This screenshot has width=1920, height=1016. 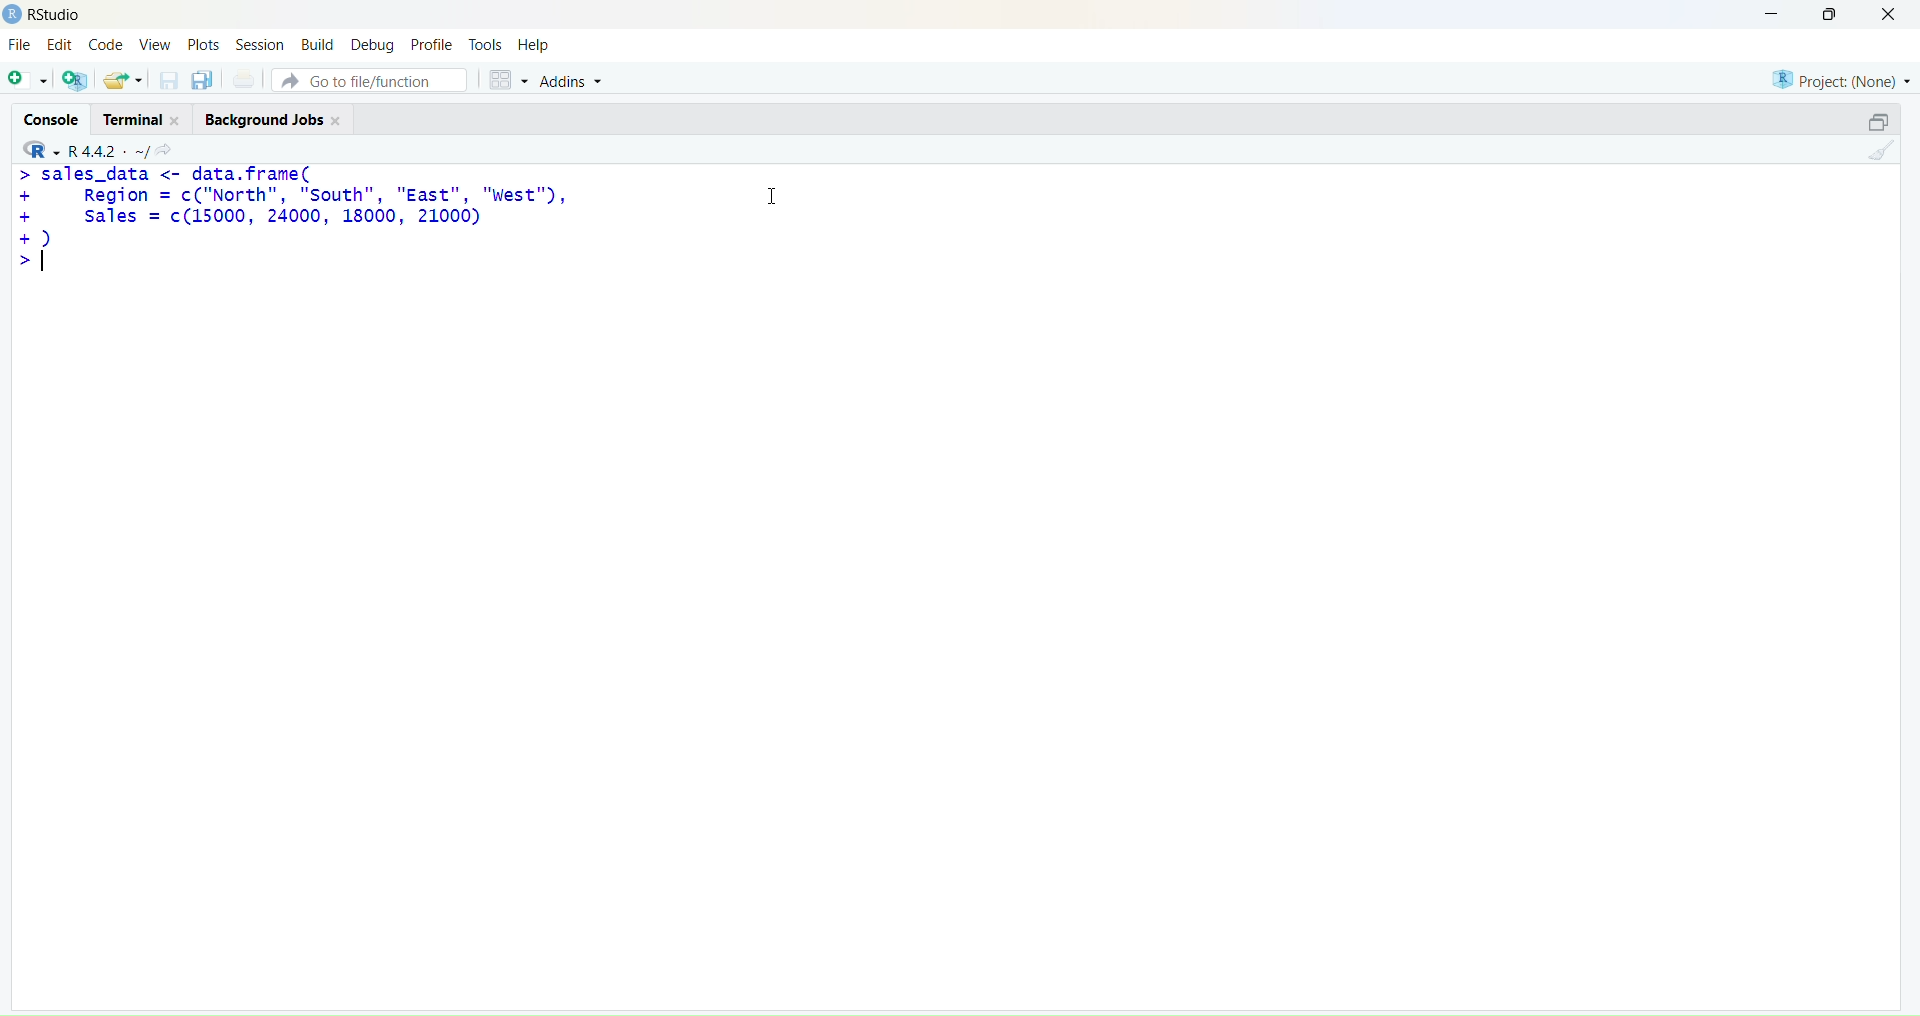 What do you see at coordinates (203, 42) in the screenshot?
I see `Plots` at bounding box center [203, 42].